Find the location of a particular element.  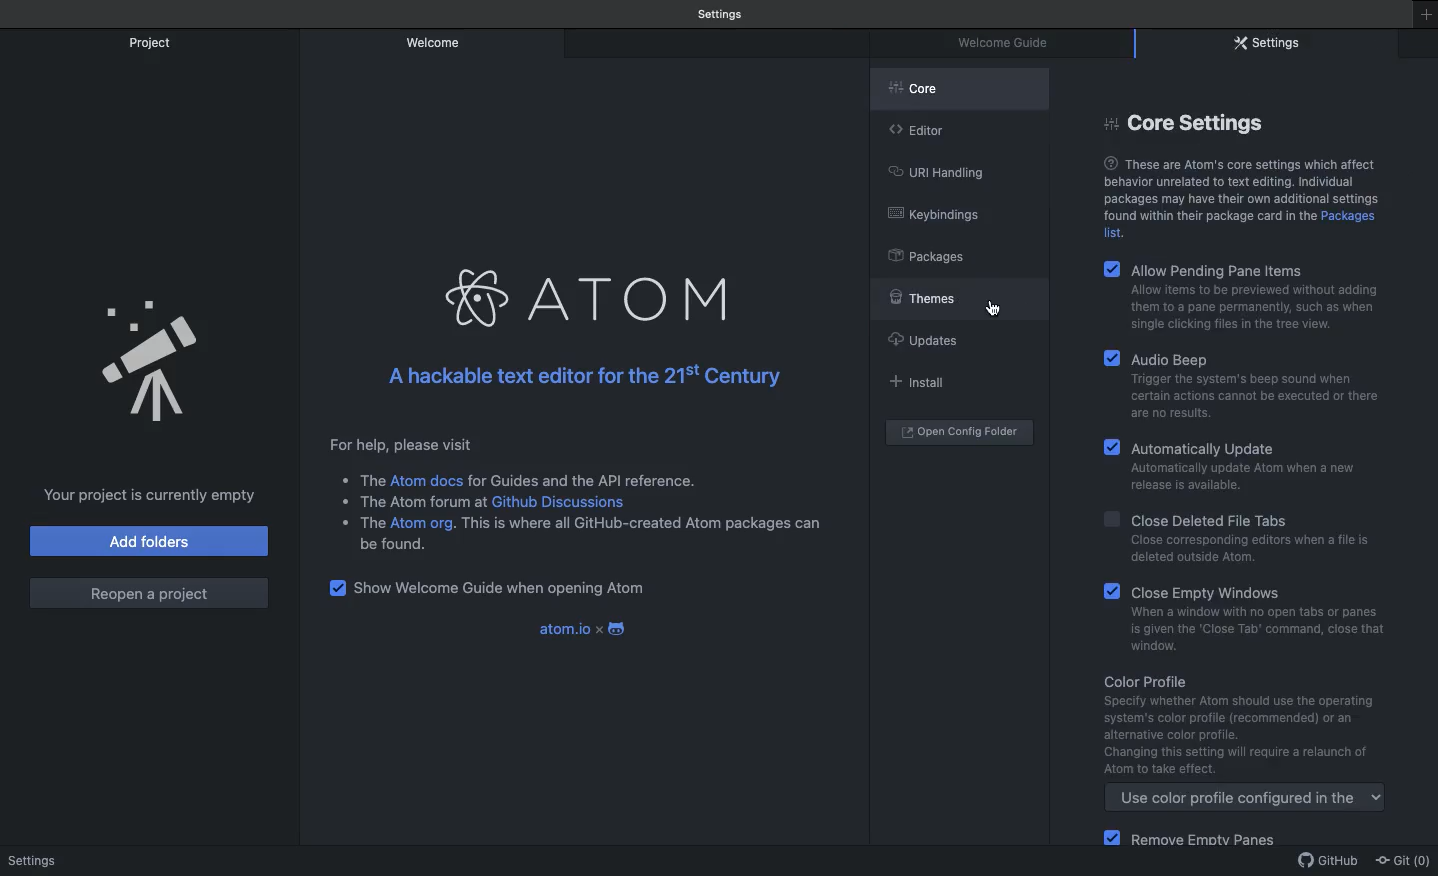

Automatically update is located at coordinates (1237, 447).